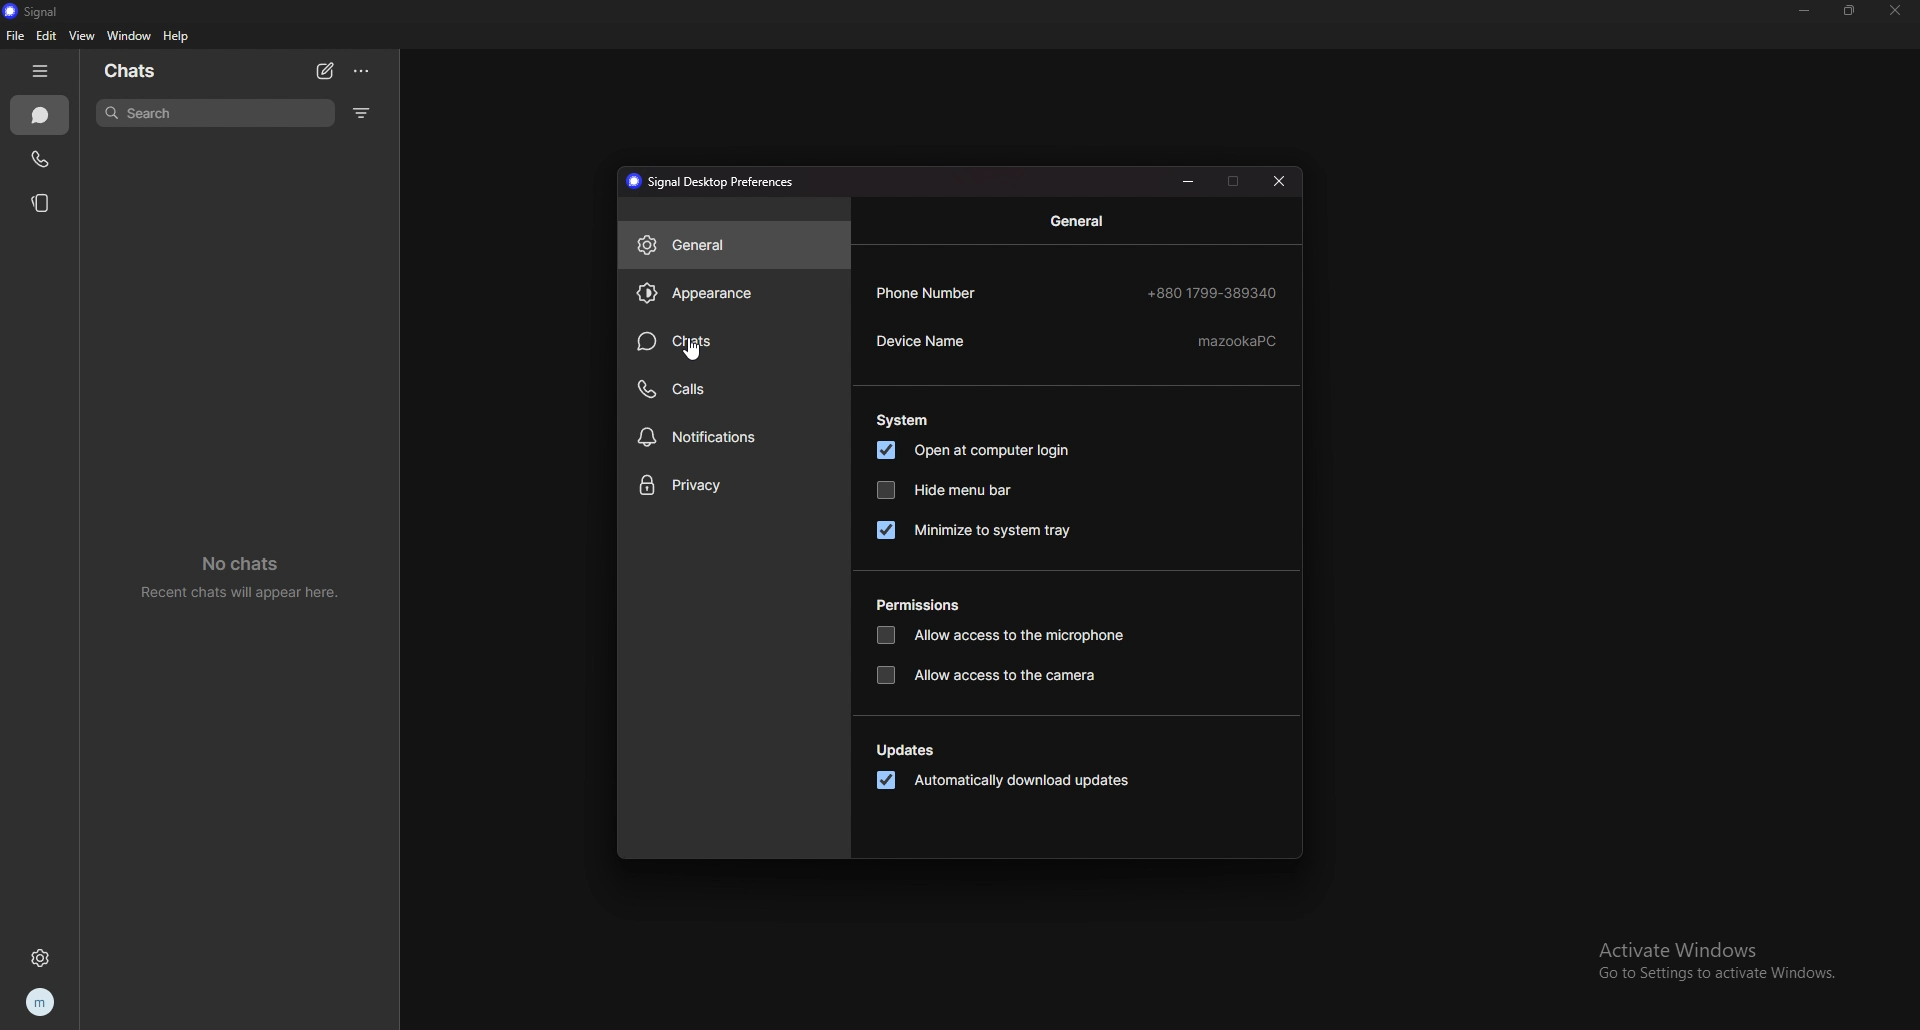 The width and height of the screenshot is (1920, 1030). Describe the element at coordinates (687, 352) in the screenshot. I see `cursor` at that location.